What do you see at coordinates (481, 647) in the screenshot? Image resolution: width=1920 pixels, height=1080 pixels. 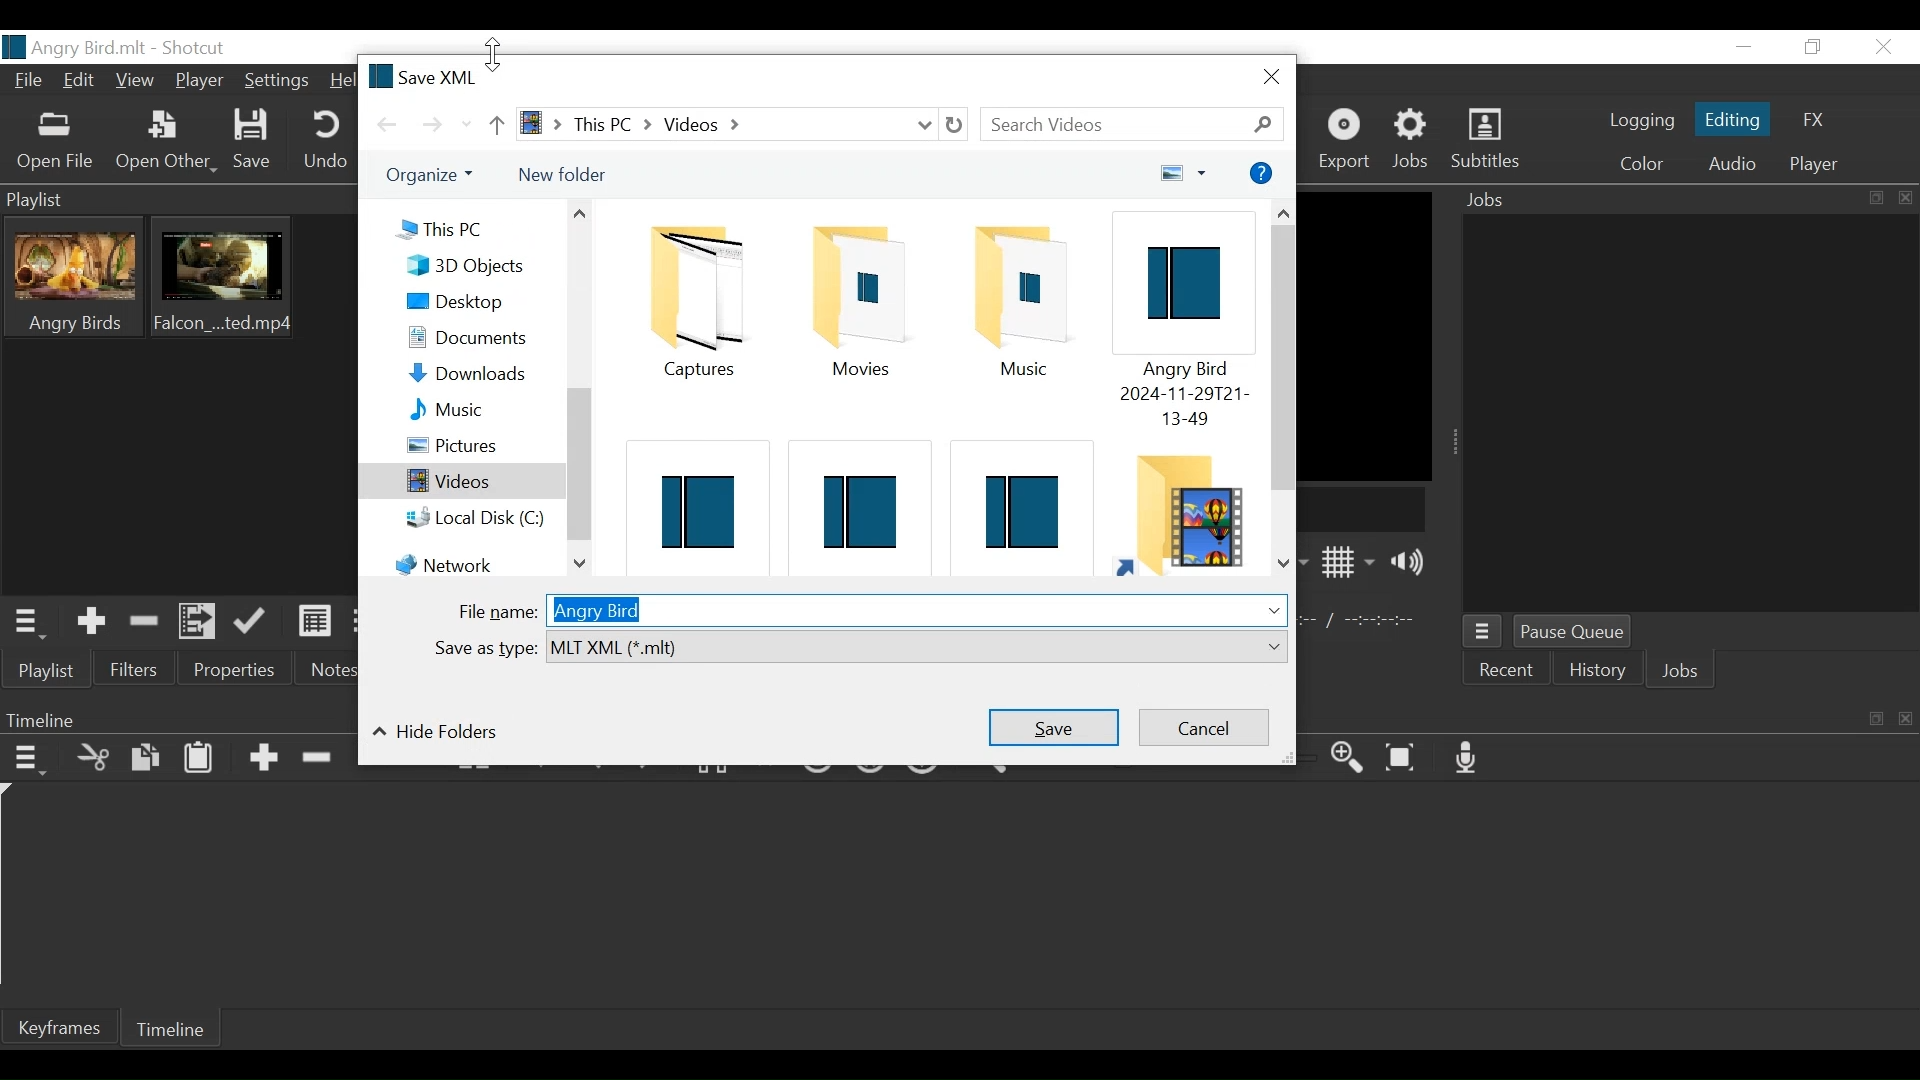 I see `Save as type` at bounding box center [481, 647].